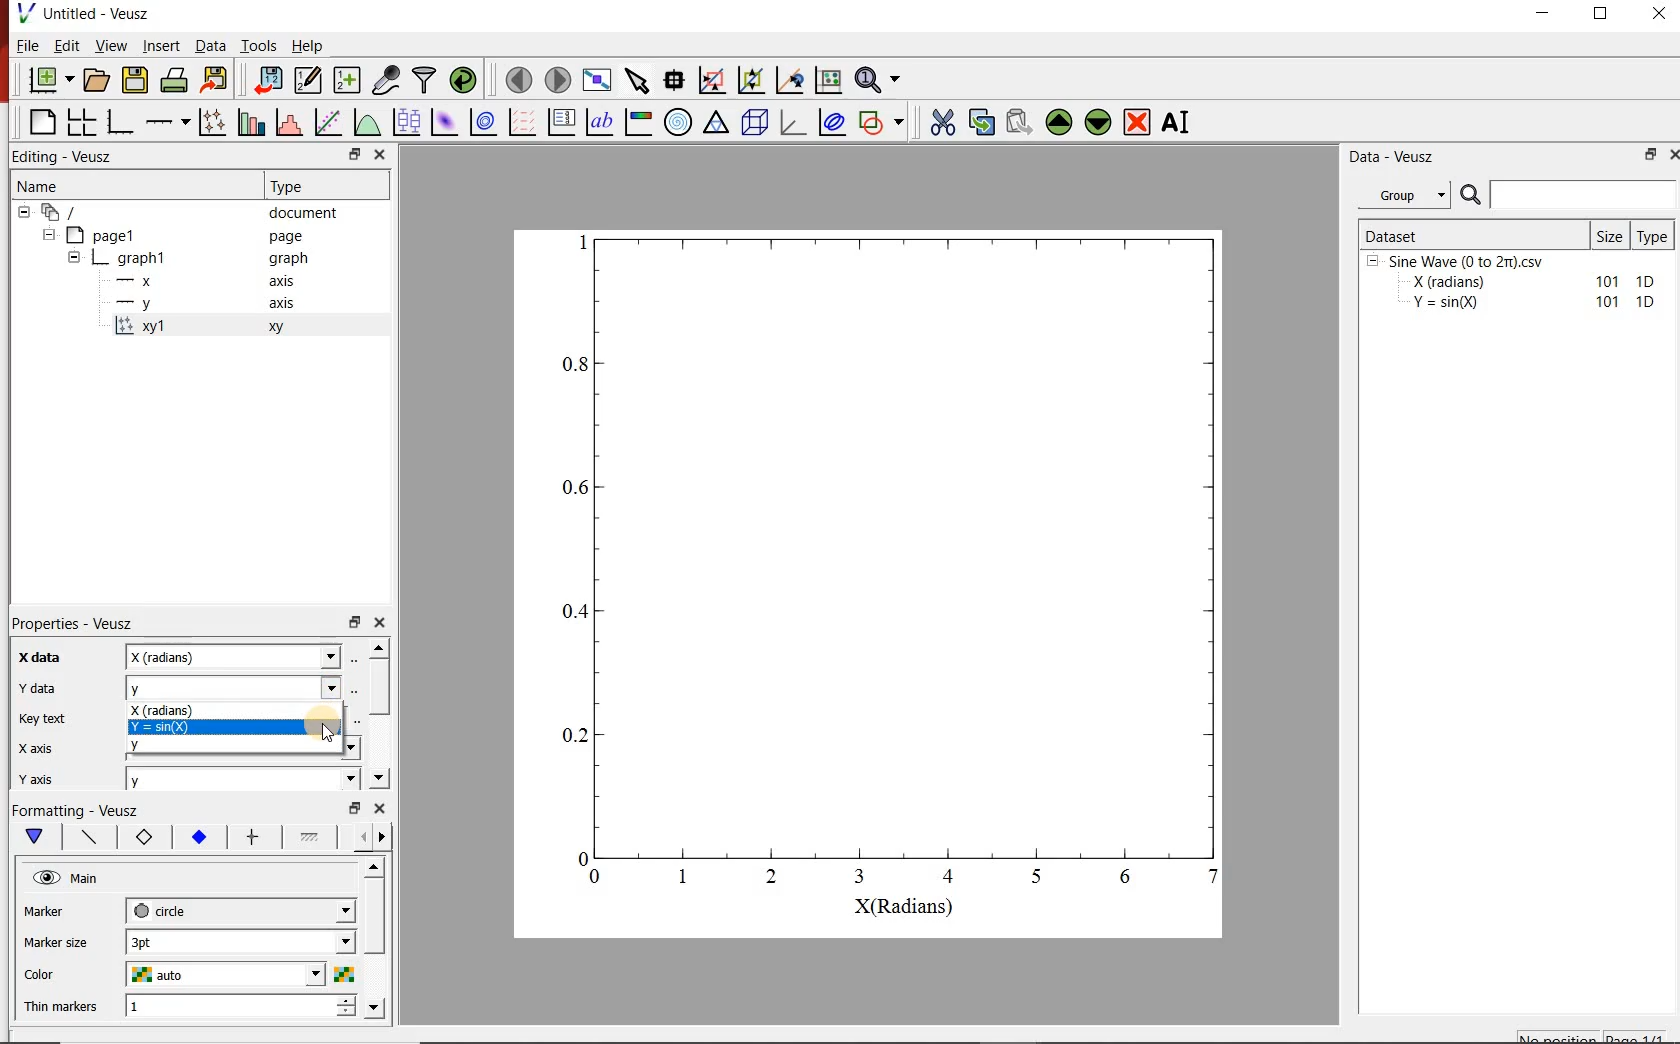 The height and width of the screenshot is (1044, 1680). Describe the element at coordinates (325, 732) in the screenshot. I see `Cursor` at that location.